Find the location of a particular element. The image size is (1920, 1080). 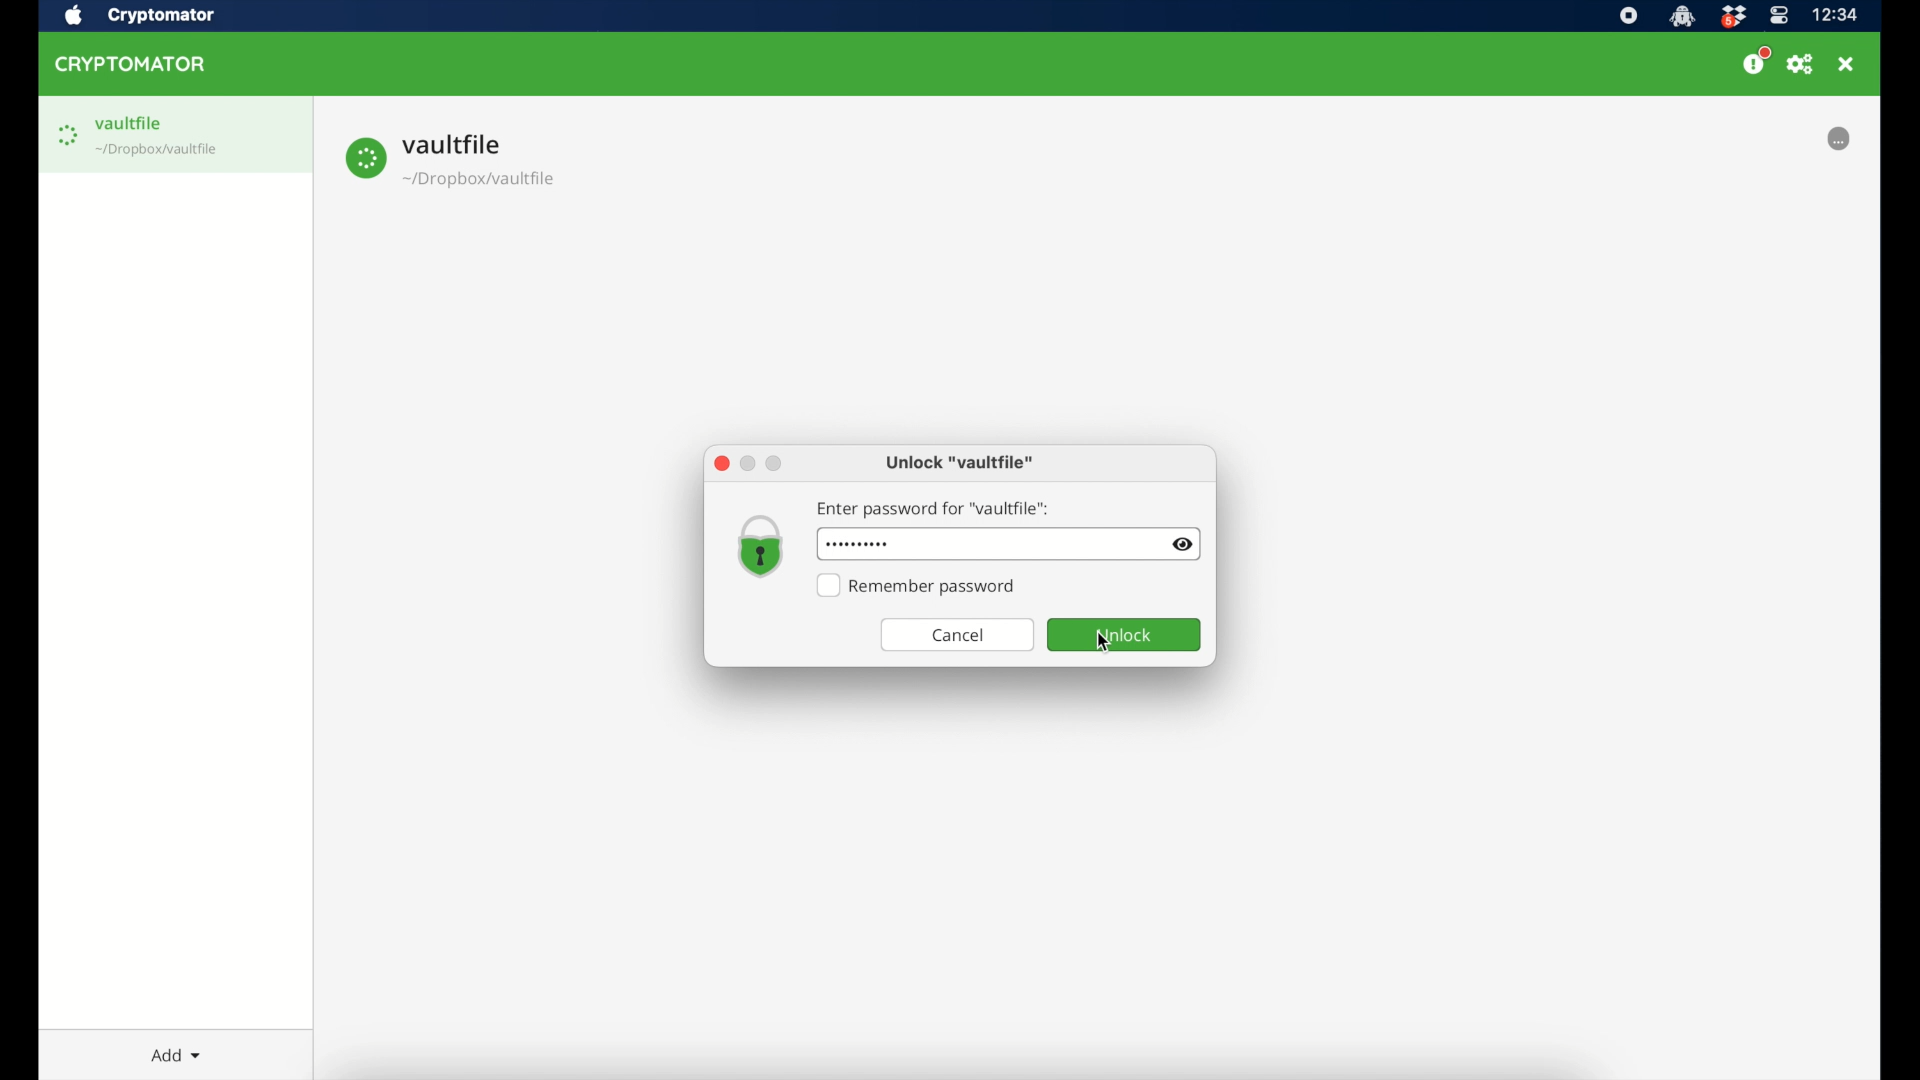

cryptomator is located at coordinates (161, 16).